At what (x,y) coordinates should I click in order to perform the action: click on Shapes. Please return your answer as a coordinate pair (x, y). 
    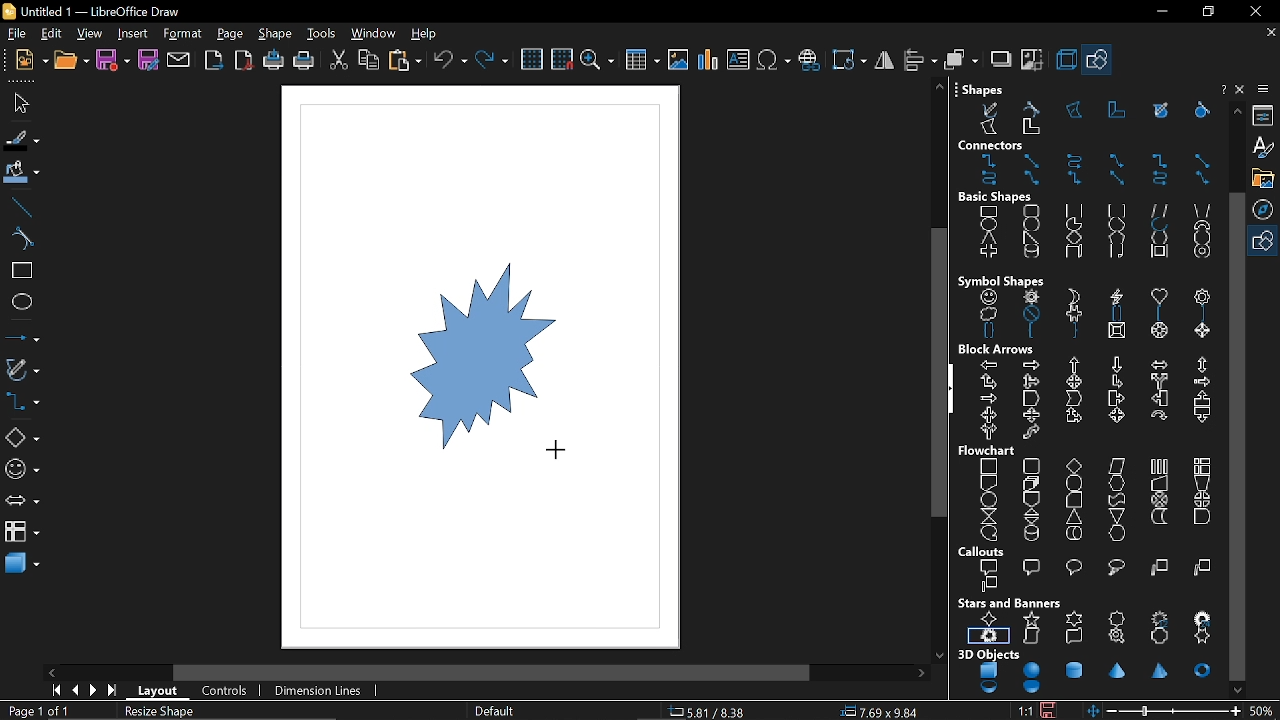
    Looking at the image, I should click on (1082, 109).